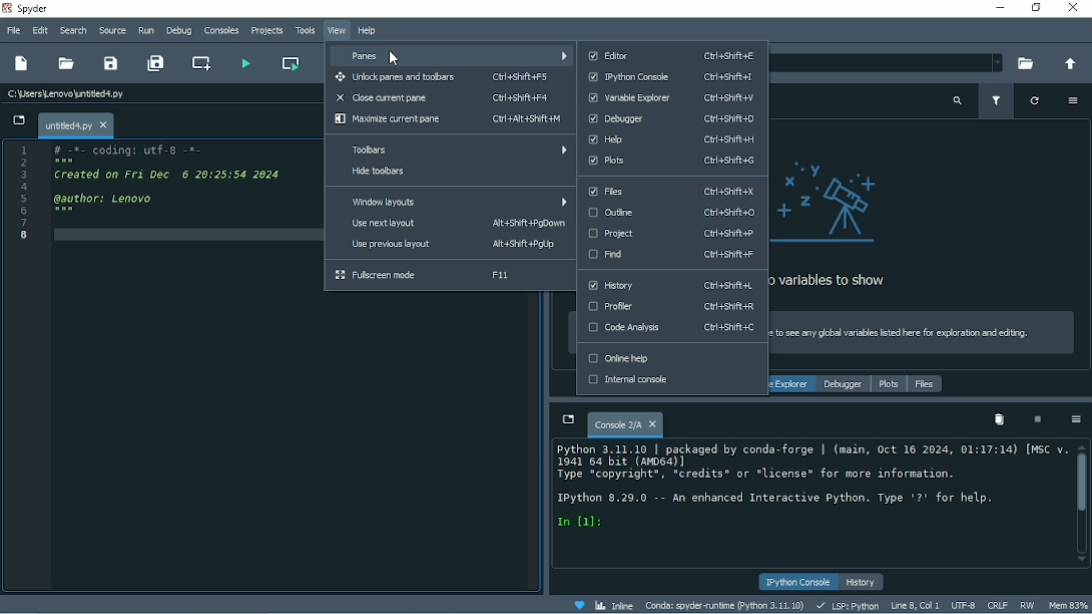  I want to click on UTF, so click(963, 604).